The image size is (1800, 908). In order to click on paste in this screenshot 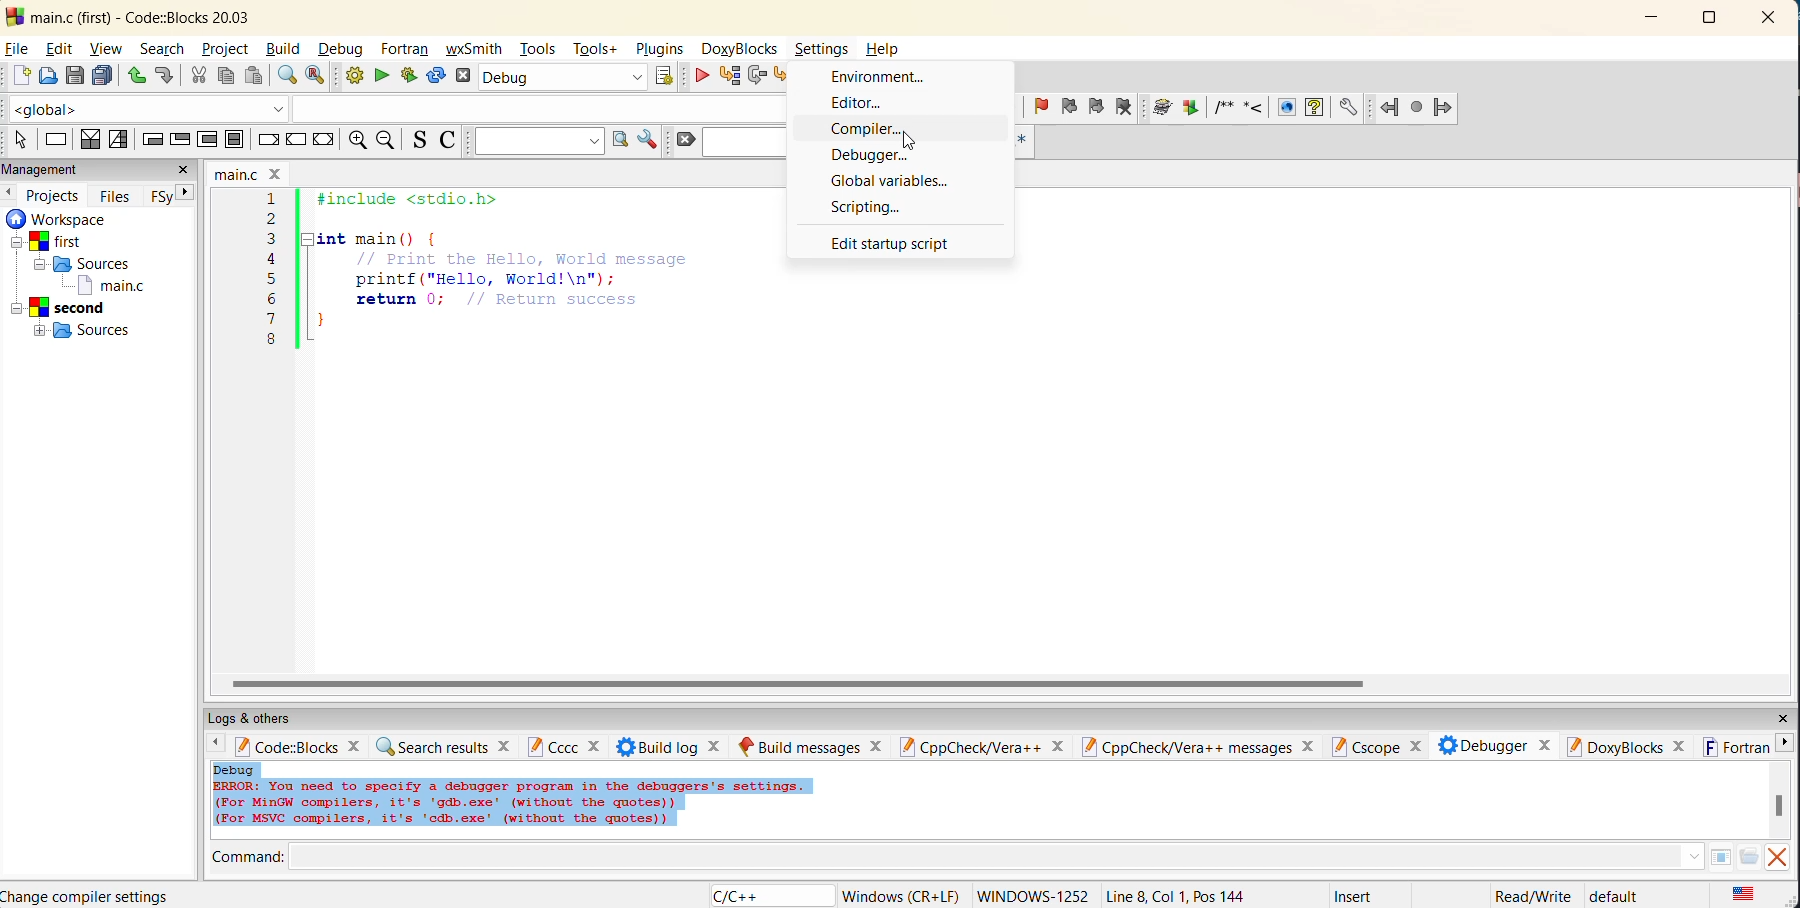, I will do `click(255, 76)`.